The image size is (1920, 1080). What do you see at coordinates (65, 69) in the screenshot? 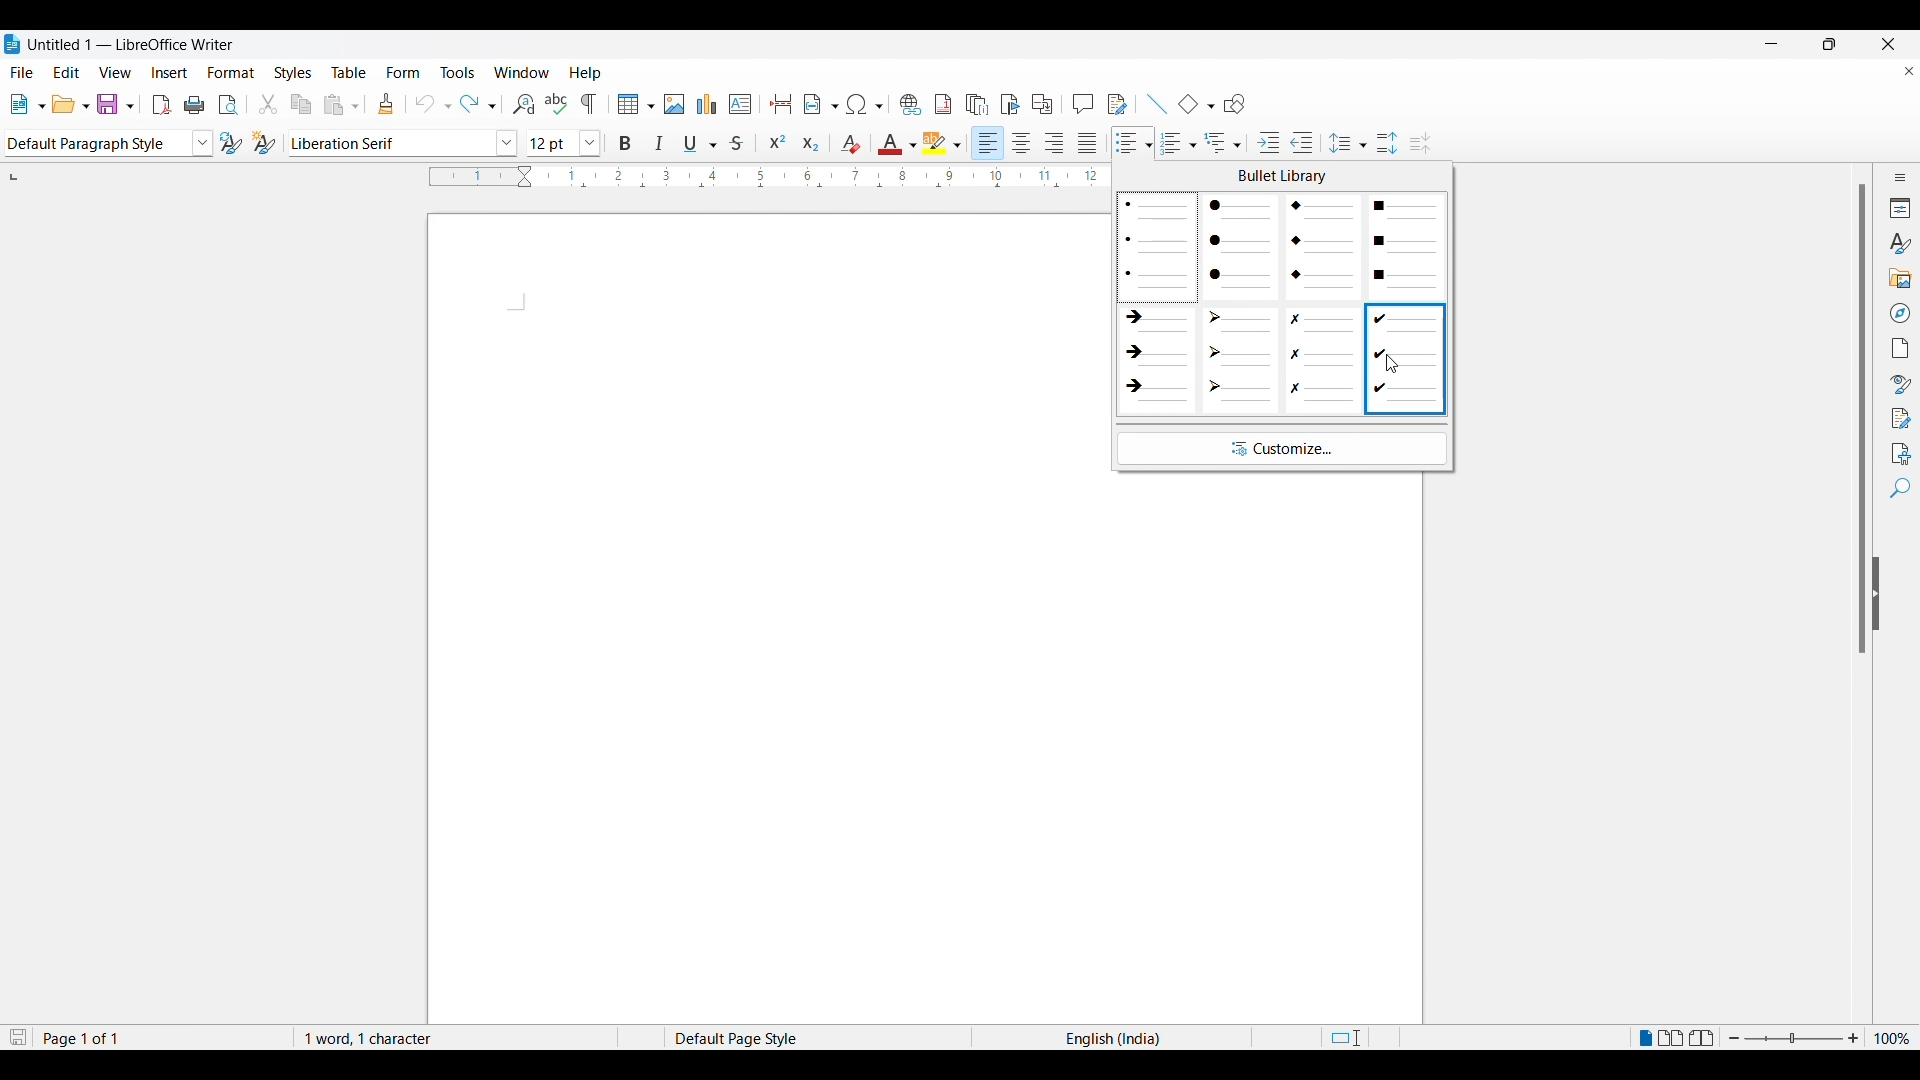
I see `Edit` at bounding box center [65, 69].